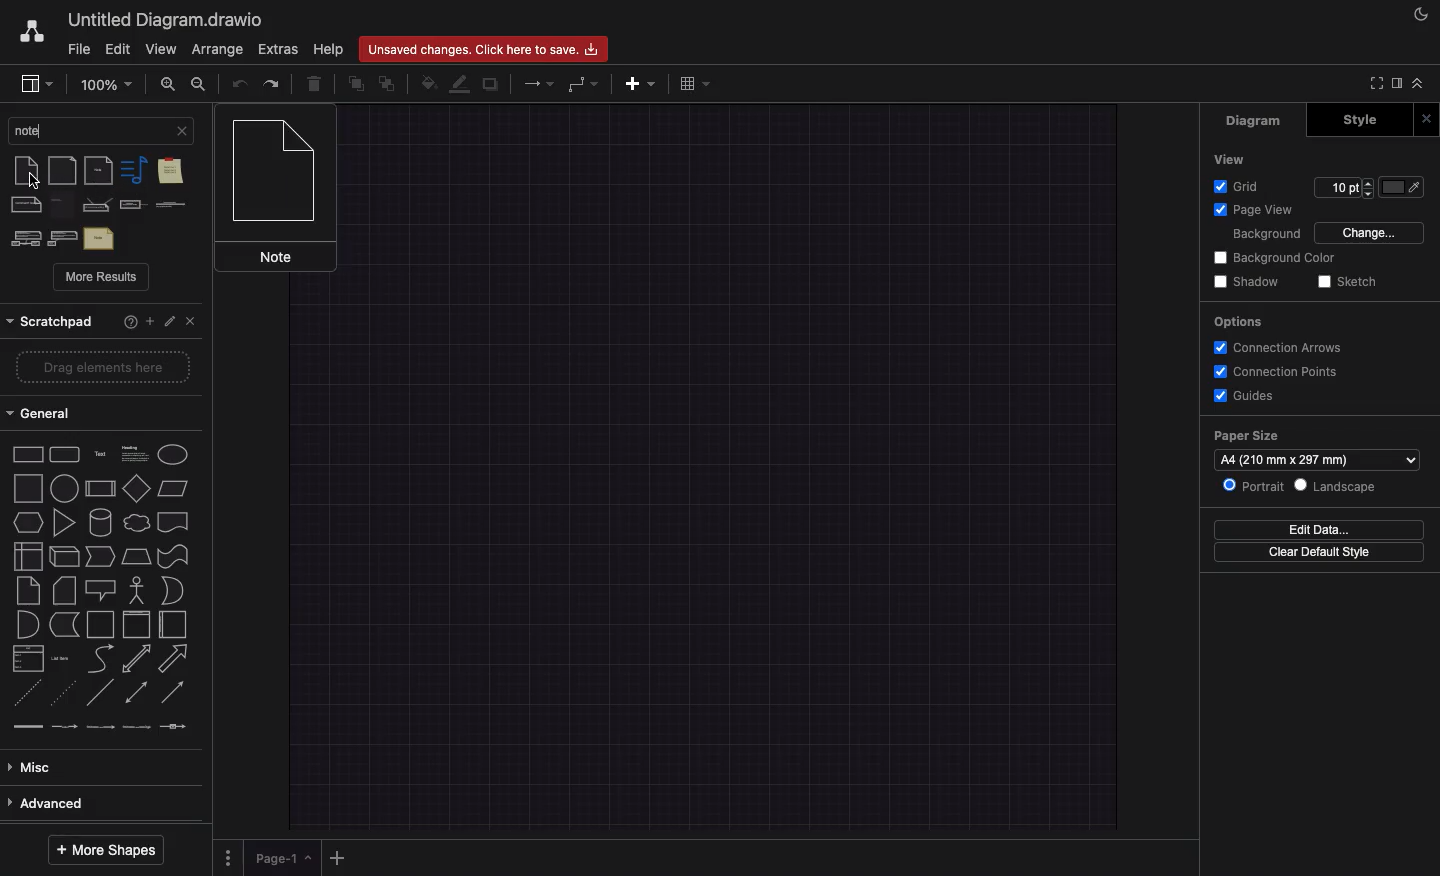  I want to click on card, so click(63, 590).